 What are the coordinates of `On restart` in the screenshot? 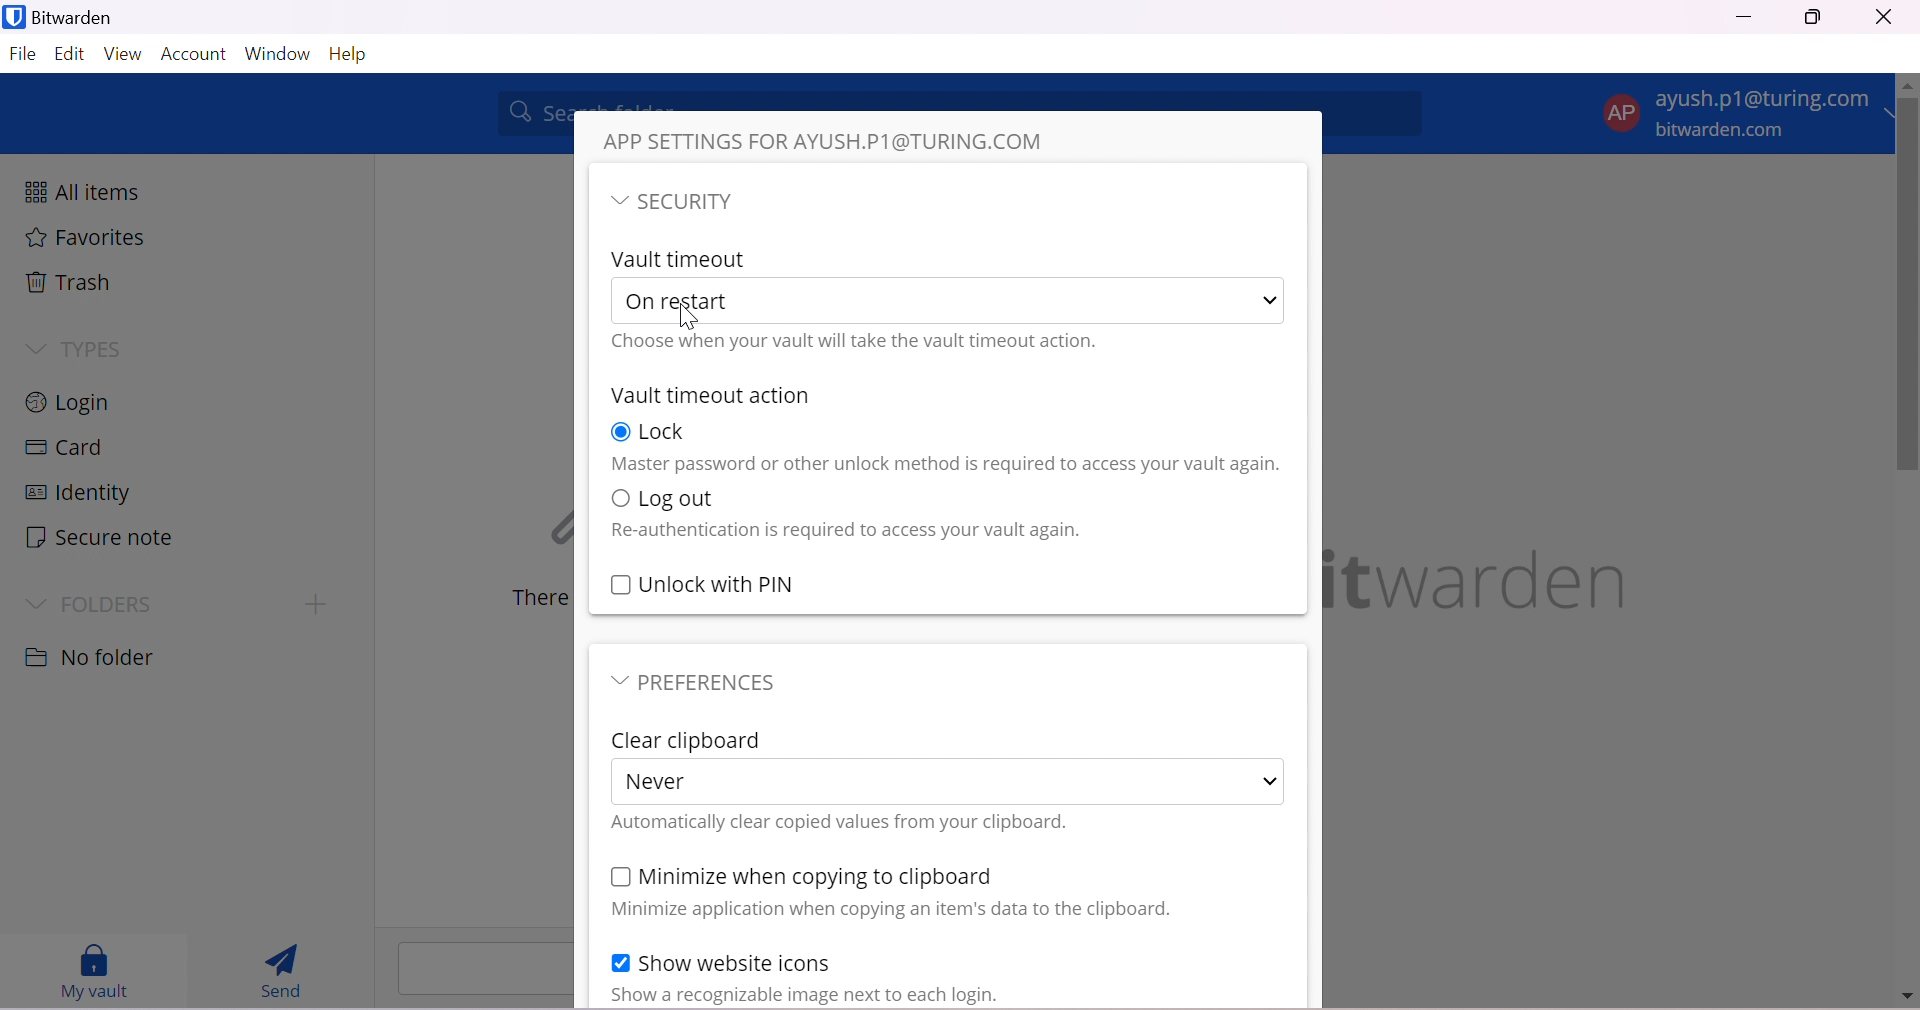 It's located at (677, 303).